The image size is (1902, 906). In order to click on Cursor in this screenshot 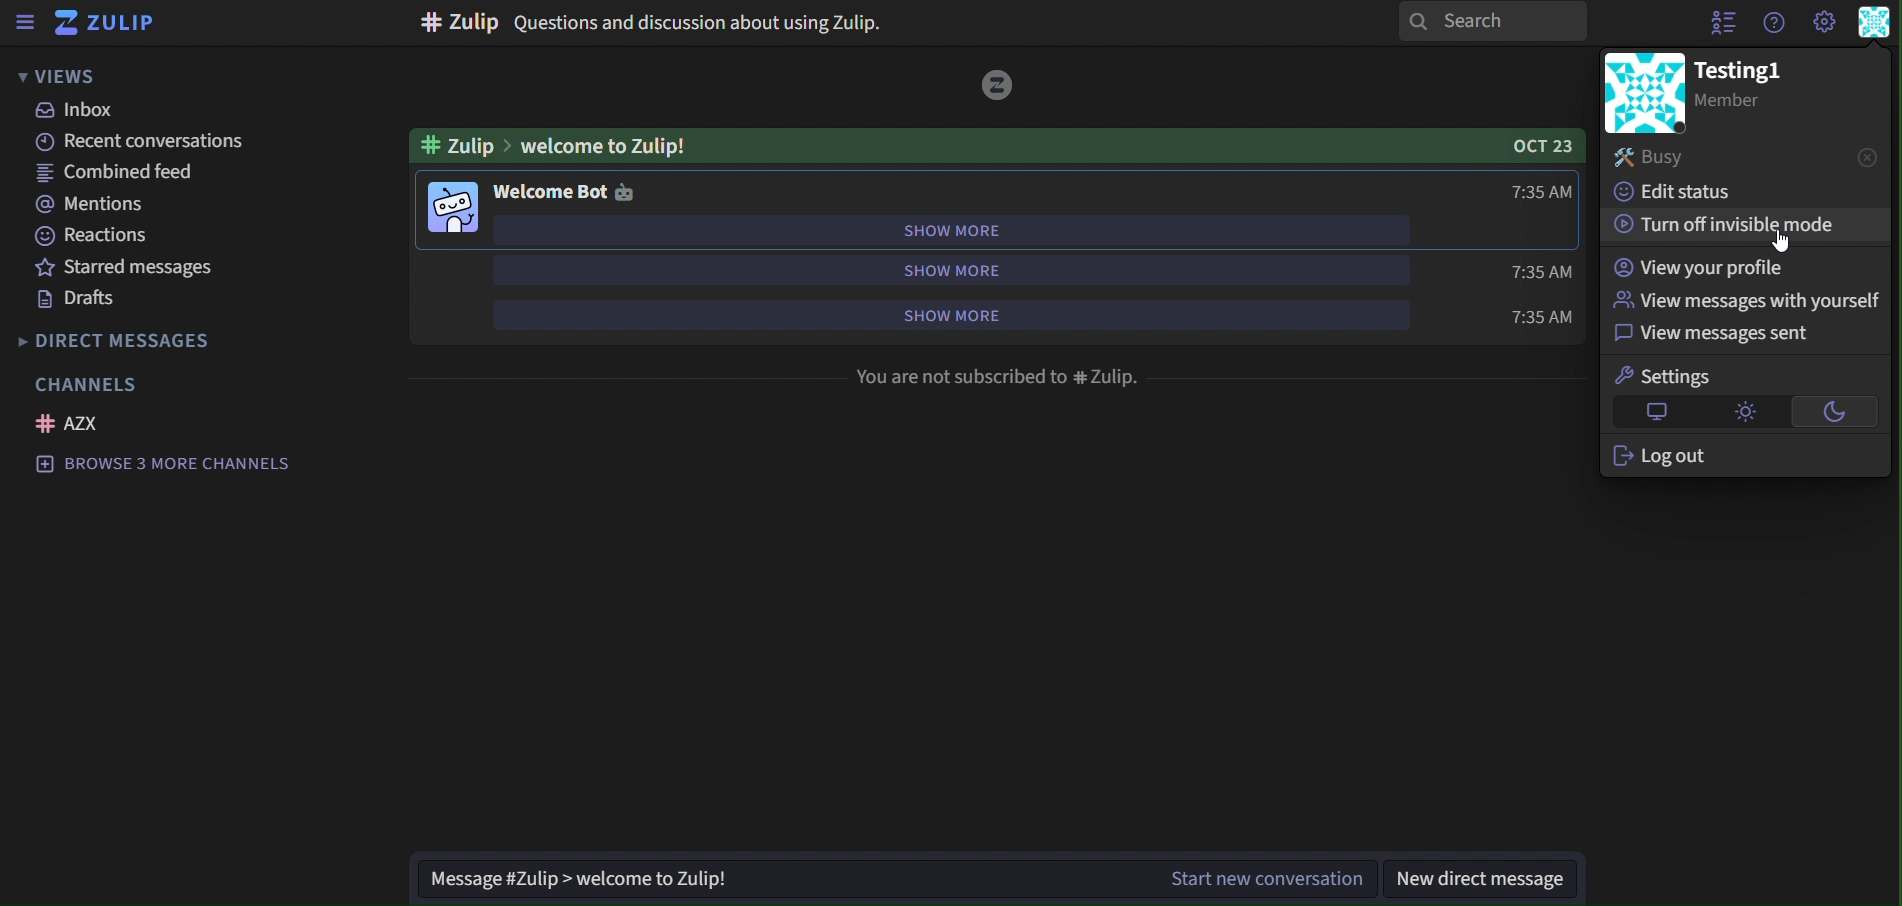, I will do `click(1781, 243)`.